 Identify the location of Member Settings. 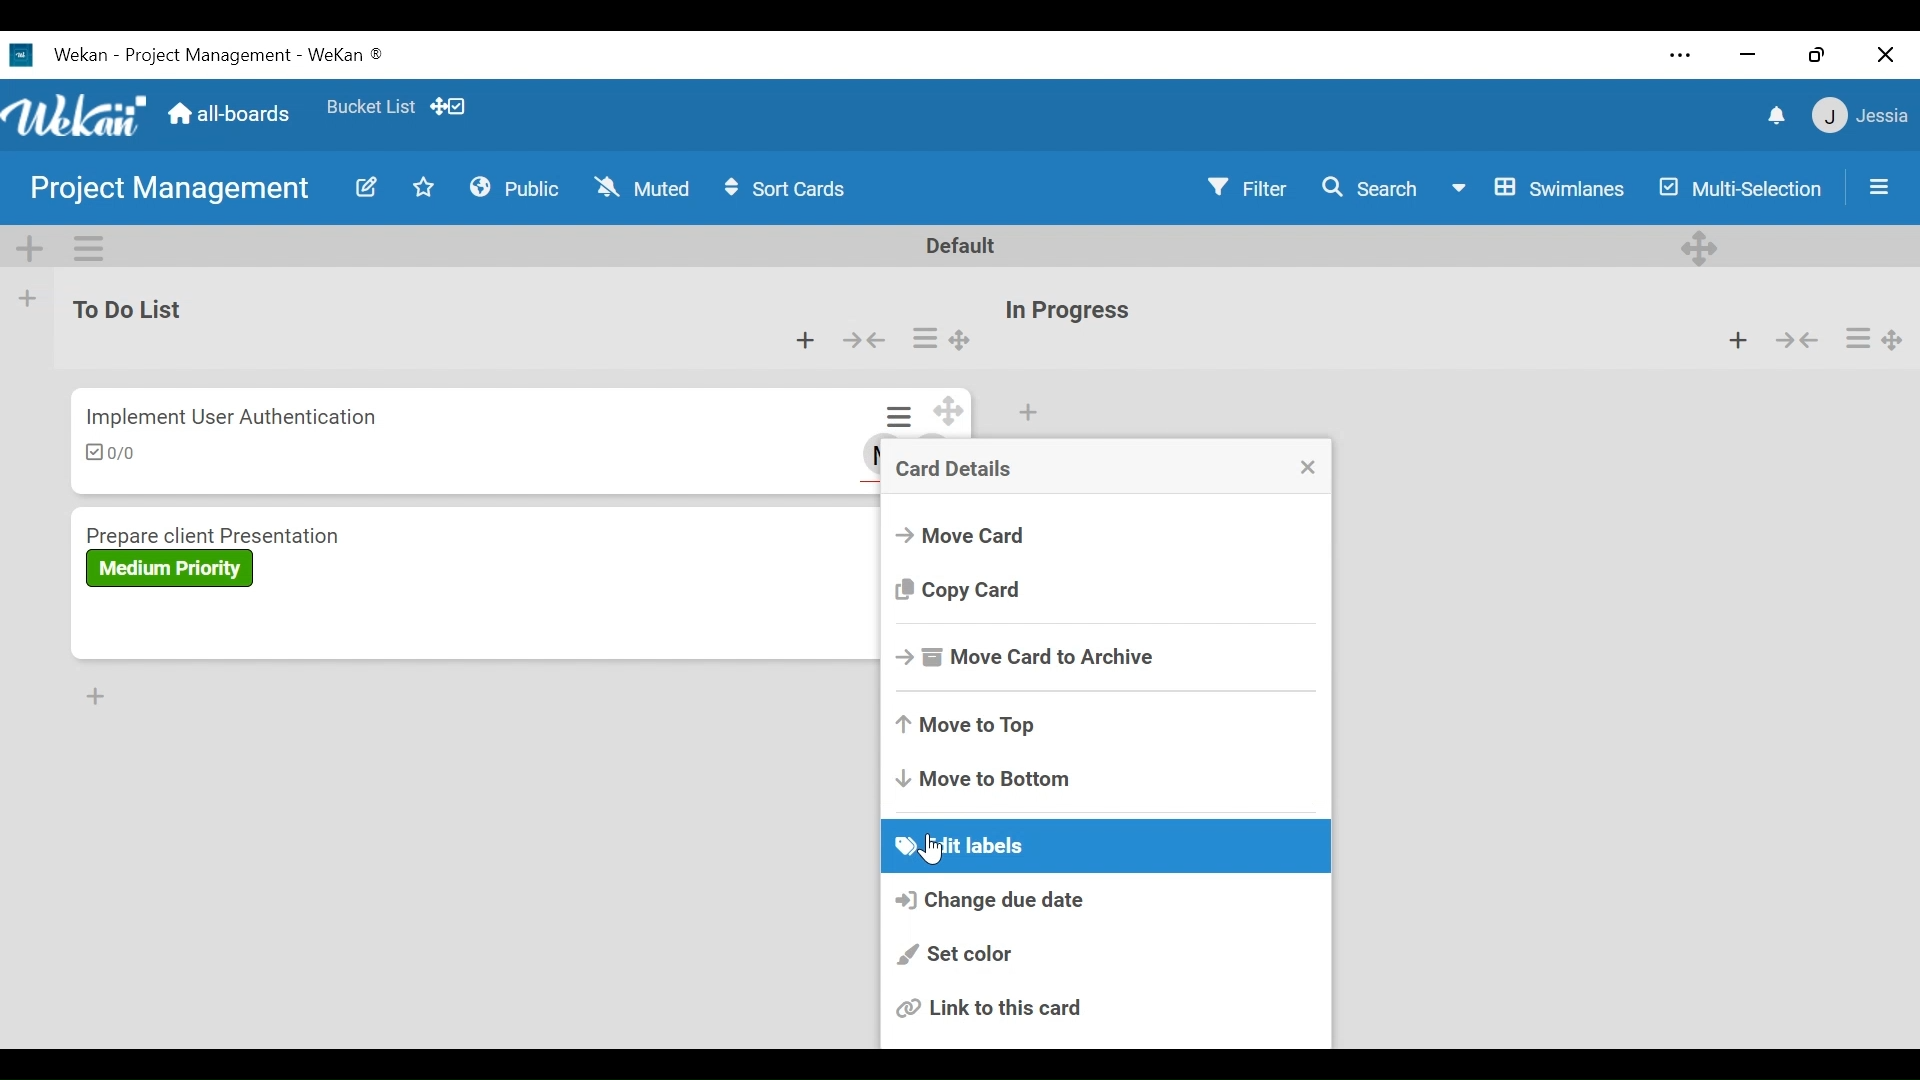
(1861, 115).